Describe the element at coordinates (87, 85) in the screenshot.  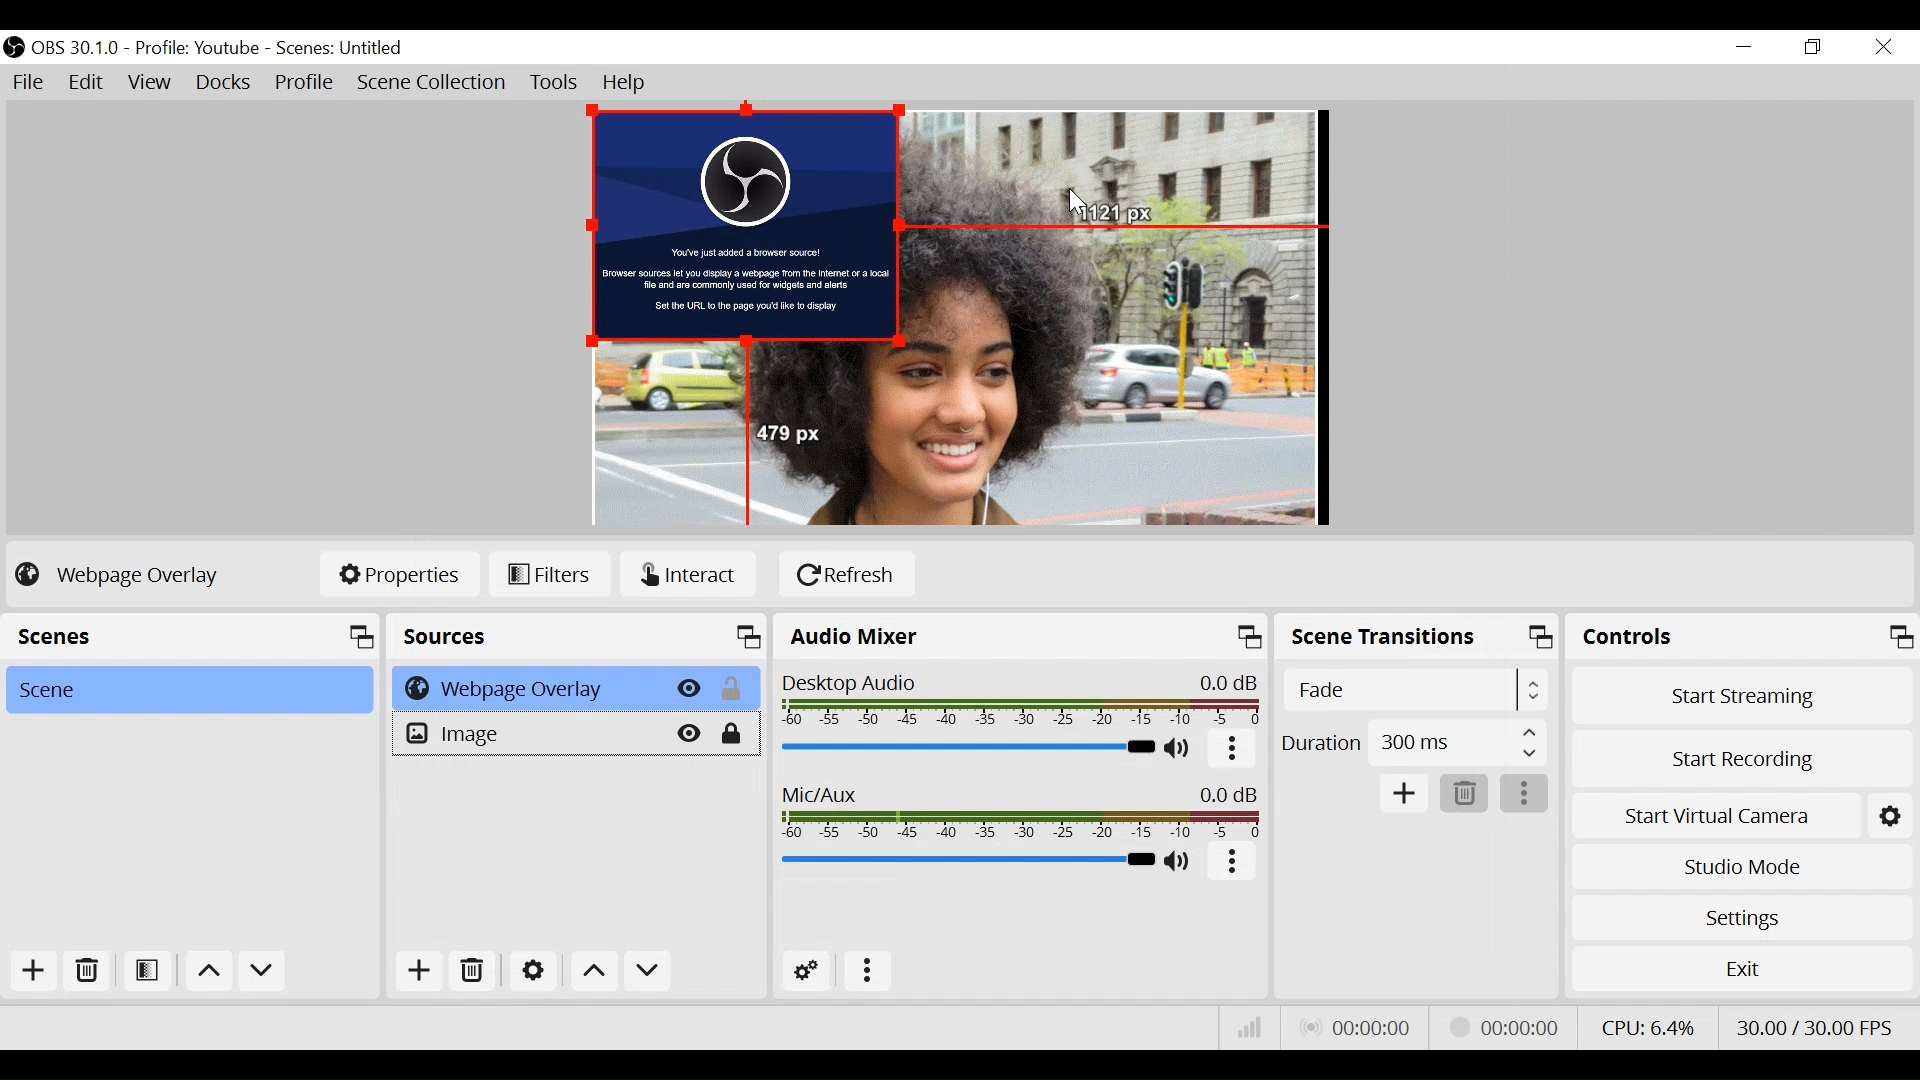
I see `Edit` at that location.